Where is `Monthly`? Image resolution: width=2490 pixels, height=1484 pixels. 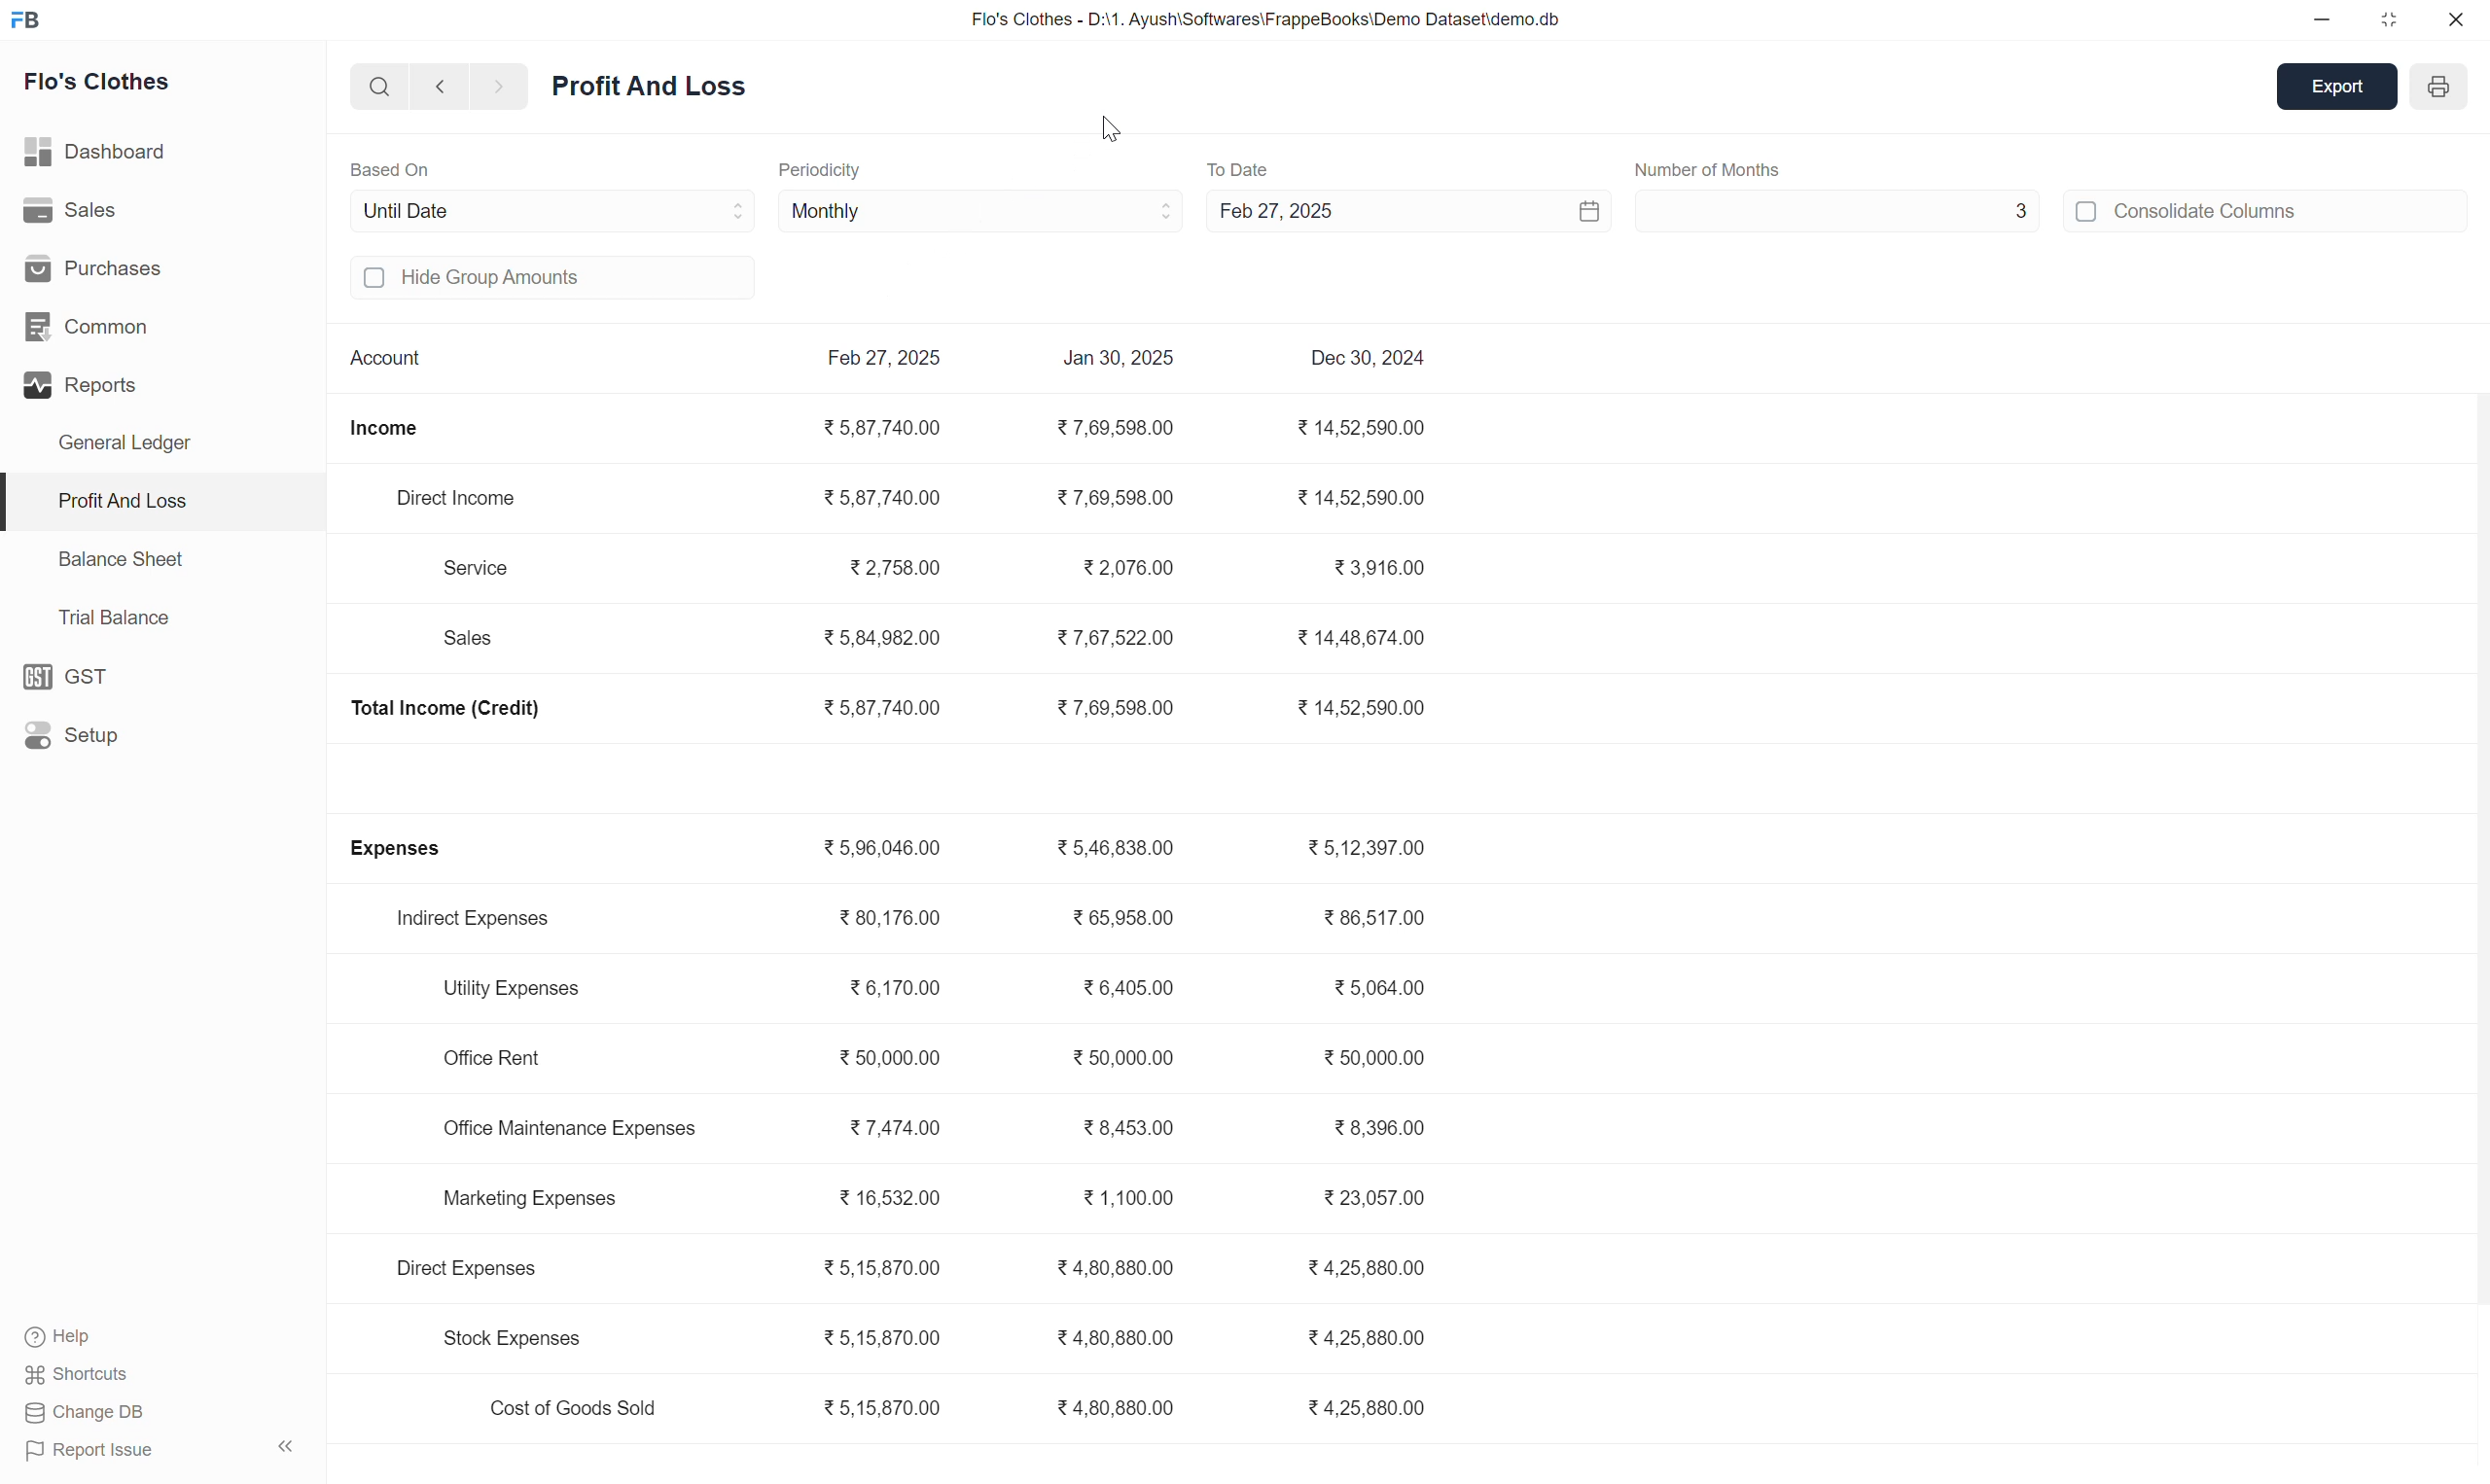
Monthly is located at coordinates (837, 210).